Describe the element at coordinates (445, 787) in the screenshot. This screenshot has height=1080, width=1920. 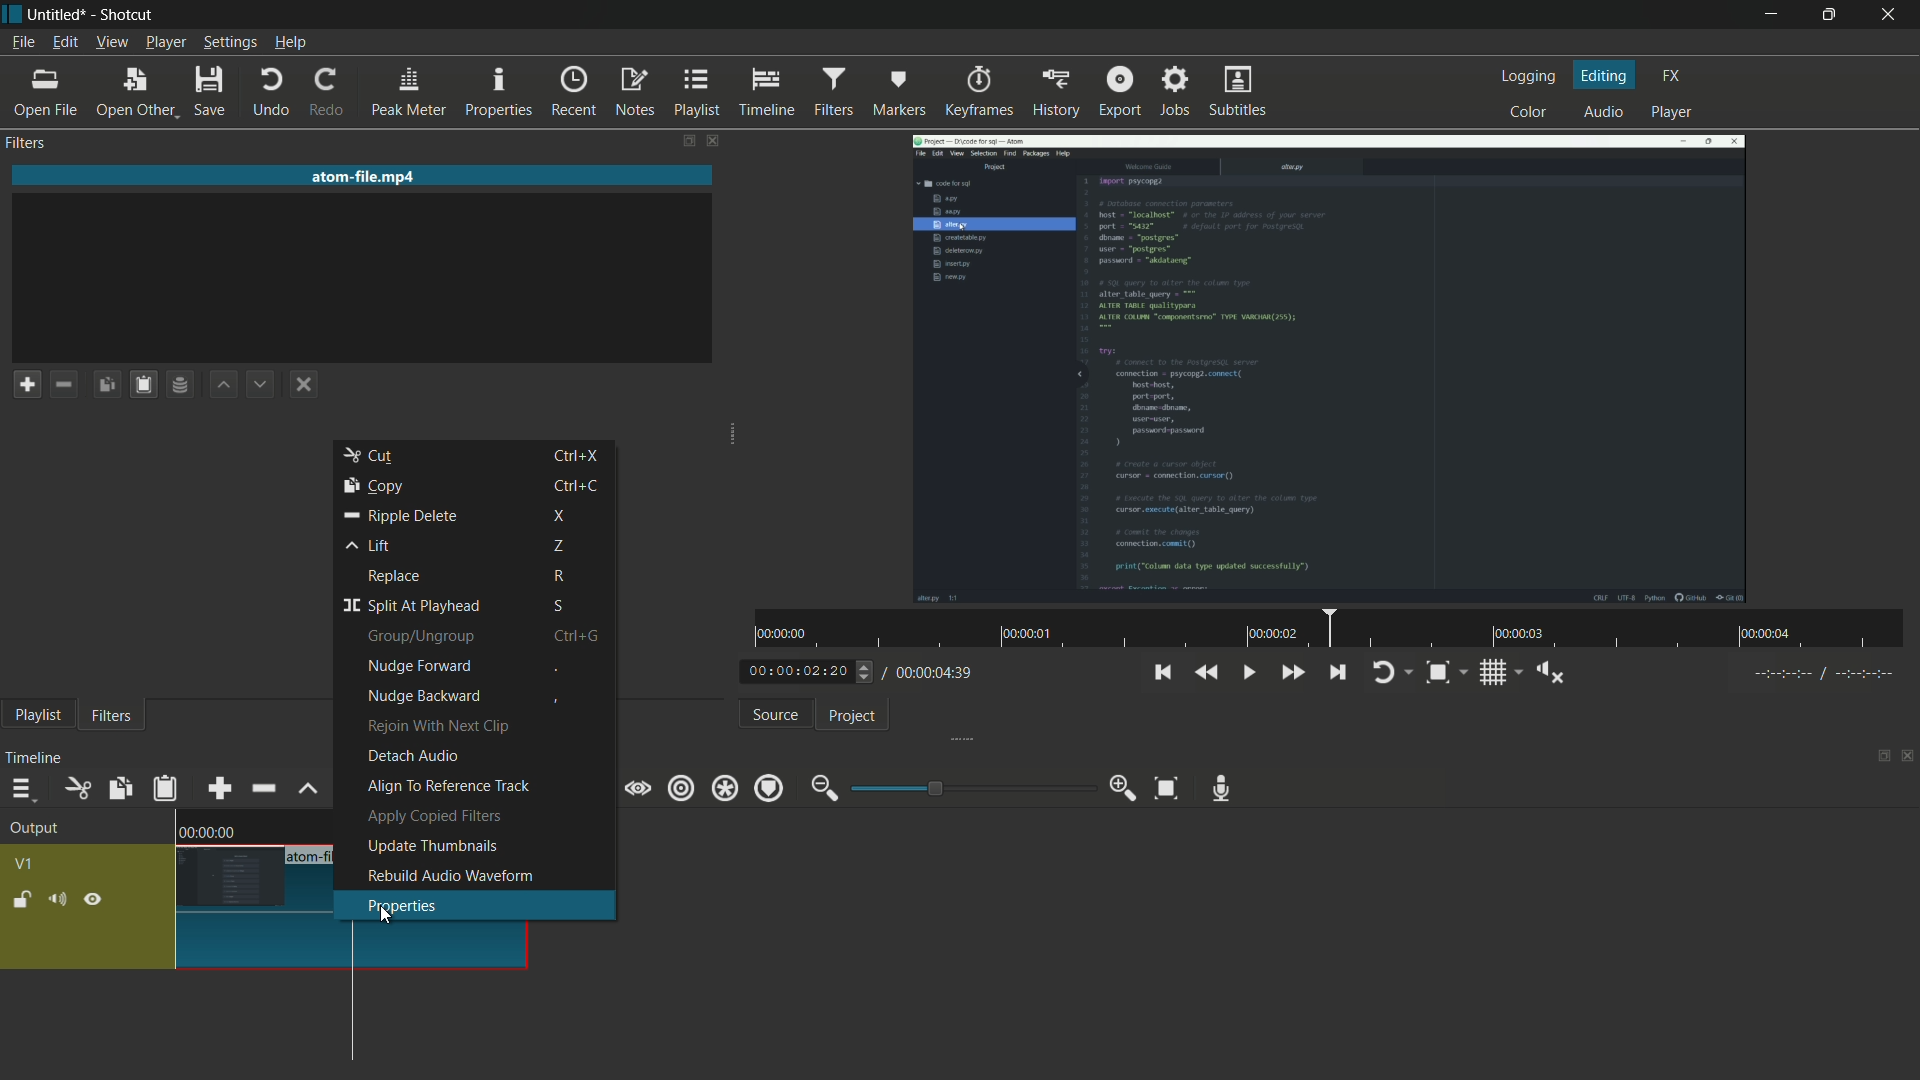
I see `align to reference track` at that location.